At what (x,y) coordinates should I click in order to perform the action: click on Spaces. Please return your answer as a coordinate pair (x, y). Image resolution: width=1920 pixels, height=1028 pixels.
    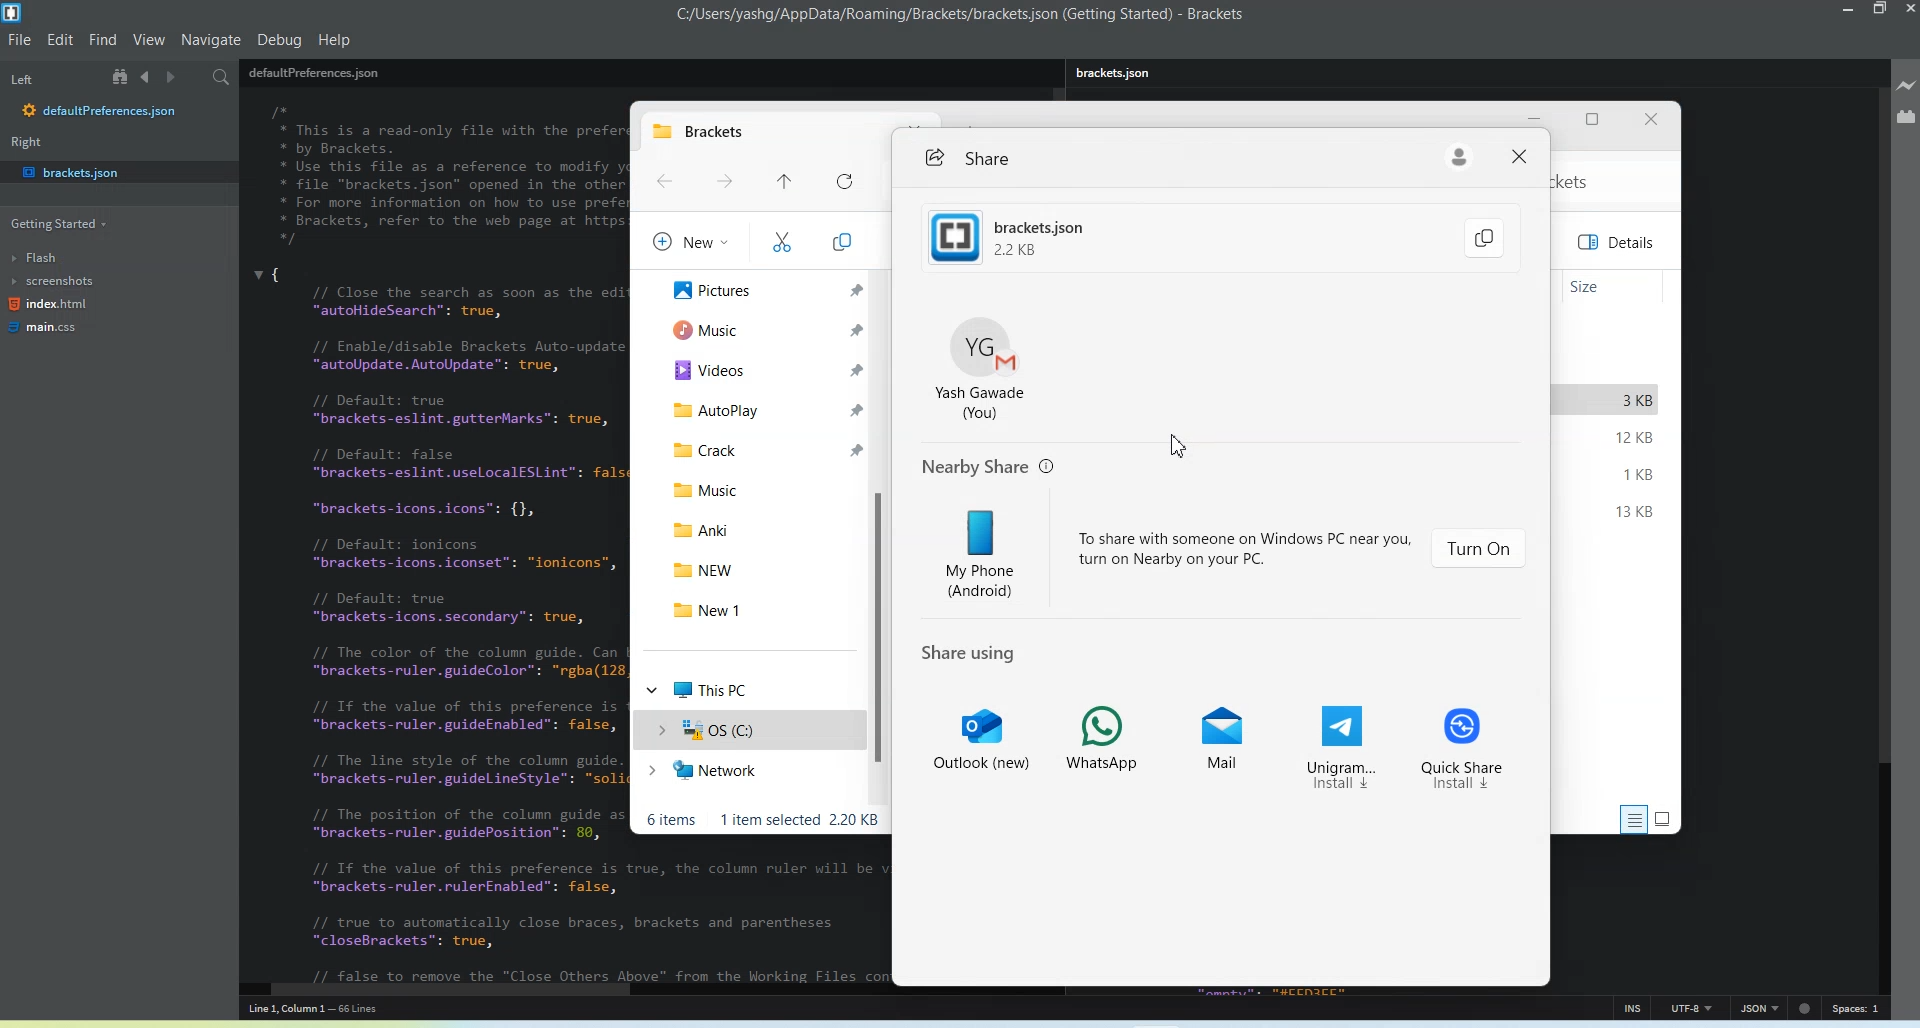
    Looking at the image, I should click on (1858, 1008).